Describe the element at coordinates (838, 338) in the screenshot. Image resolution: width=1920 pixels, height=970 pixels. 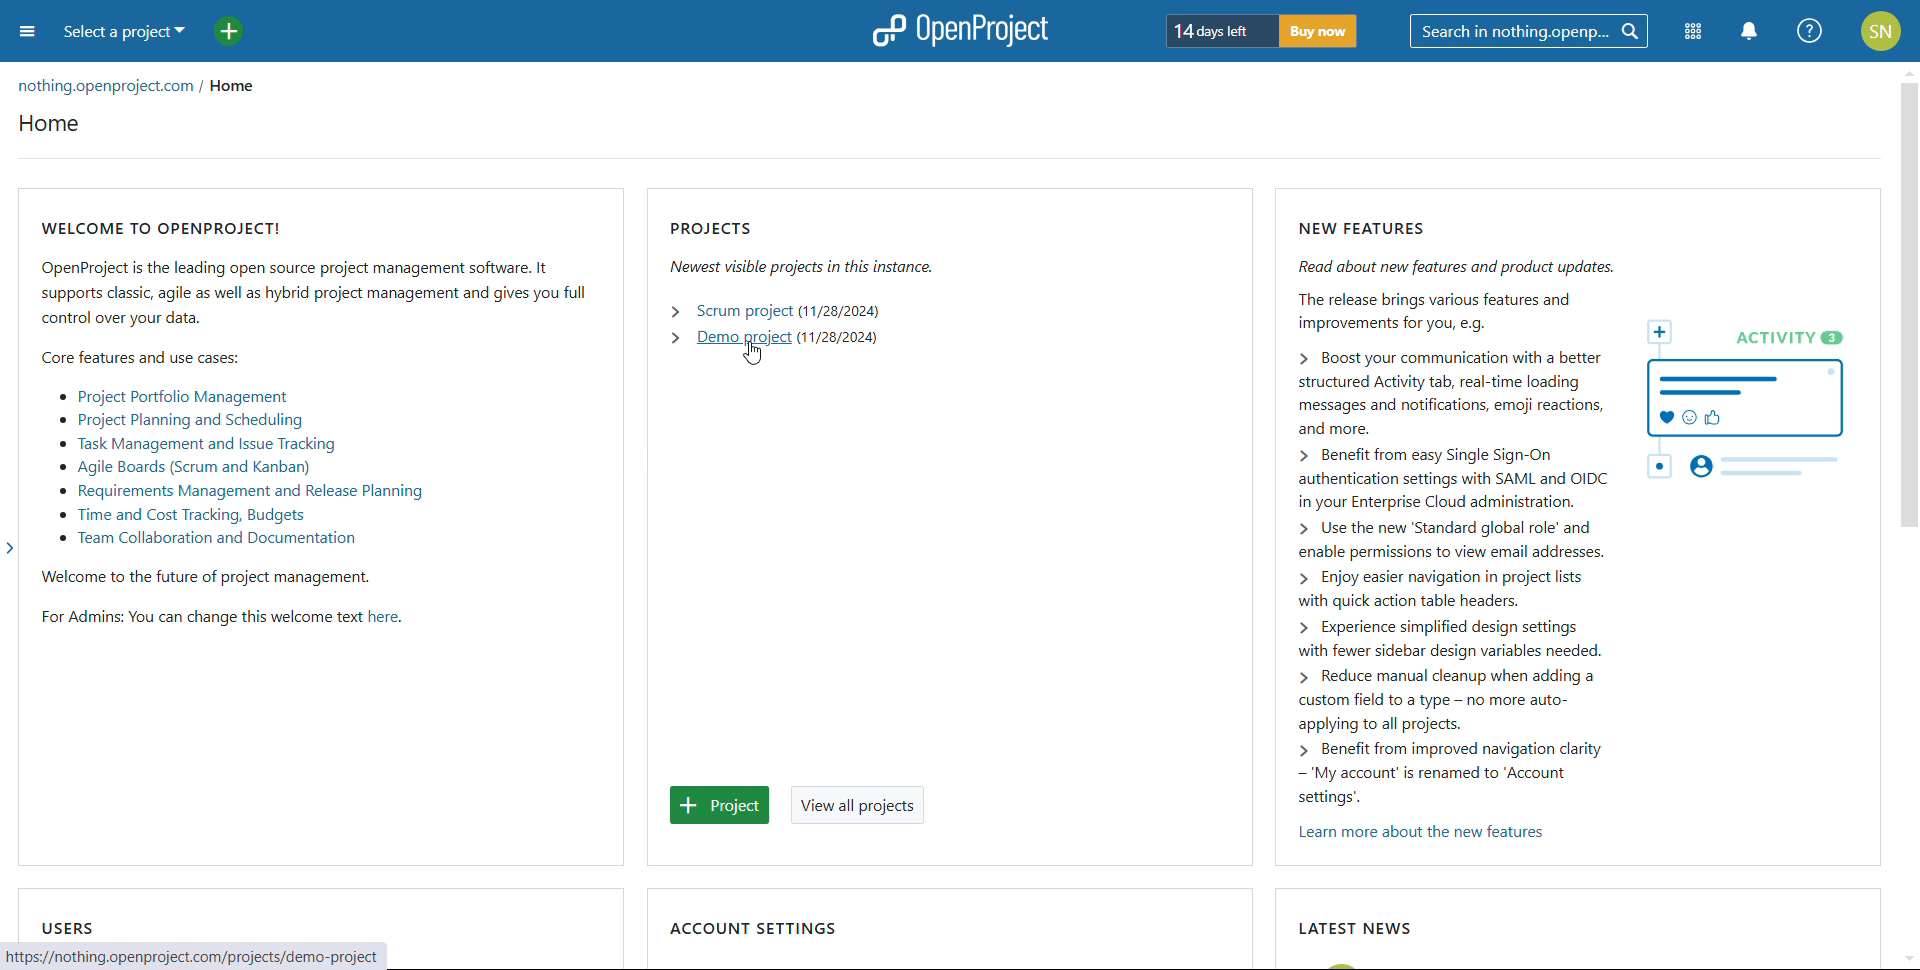
I see `start date of demo project` at that location.